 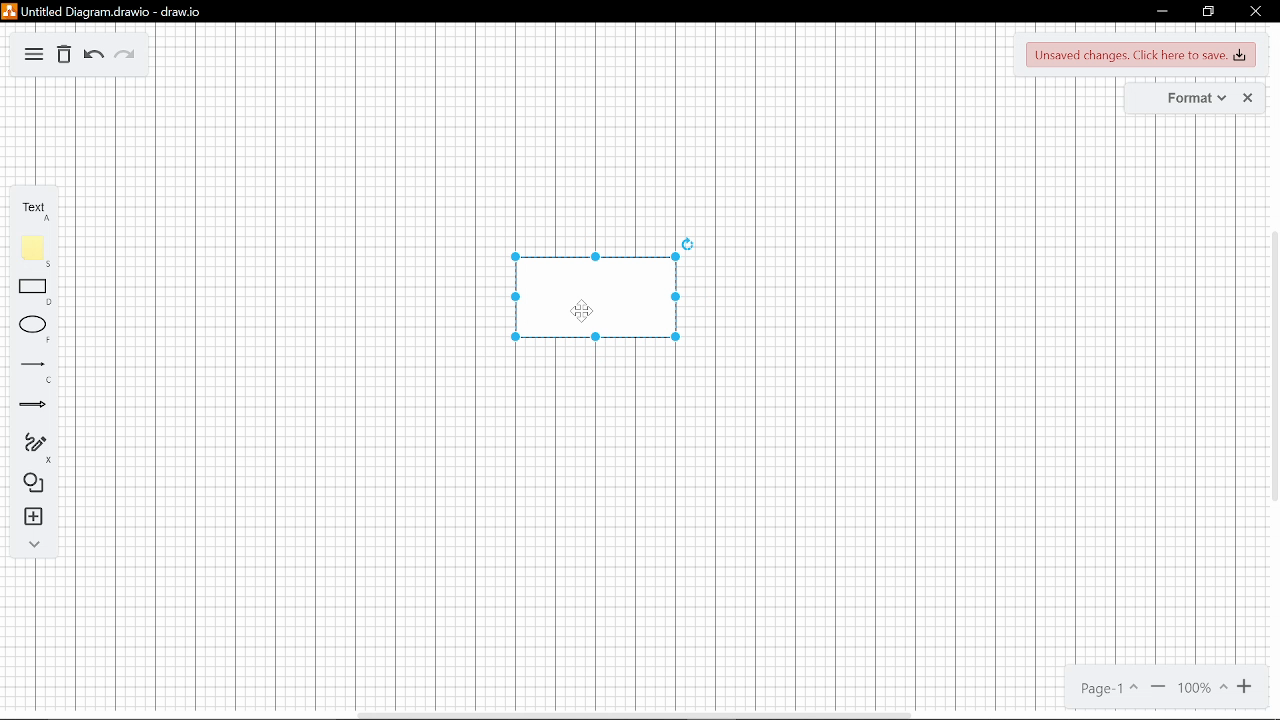 I want to click on more, so click(x=33, y=543).